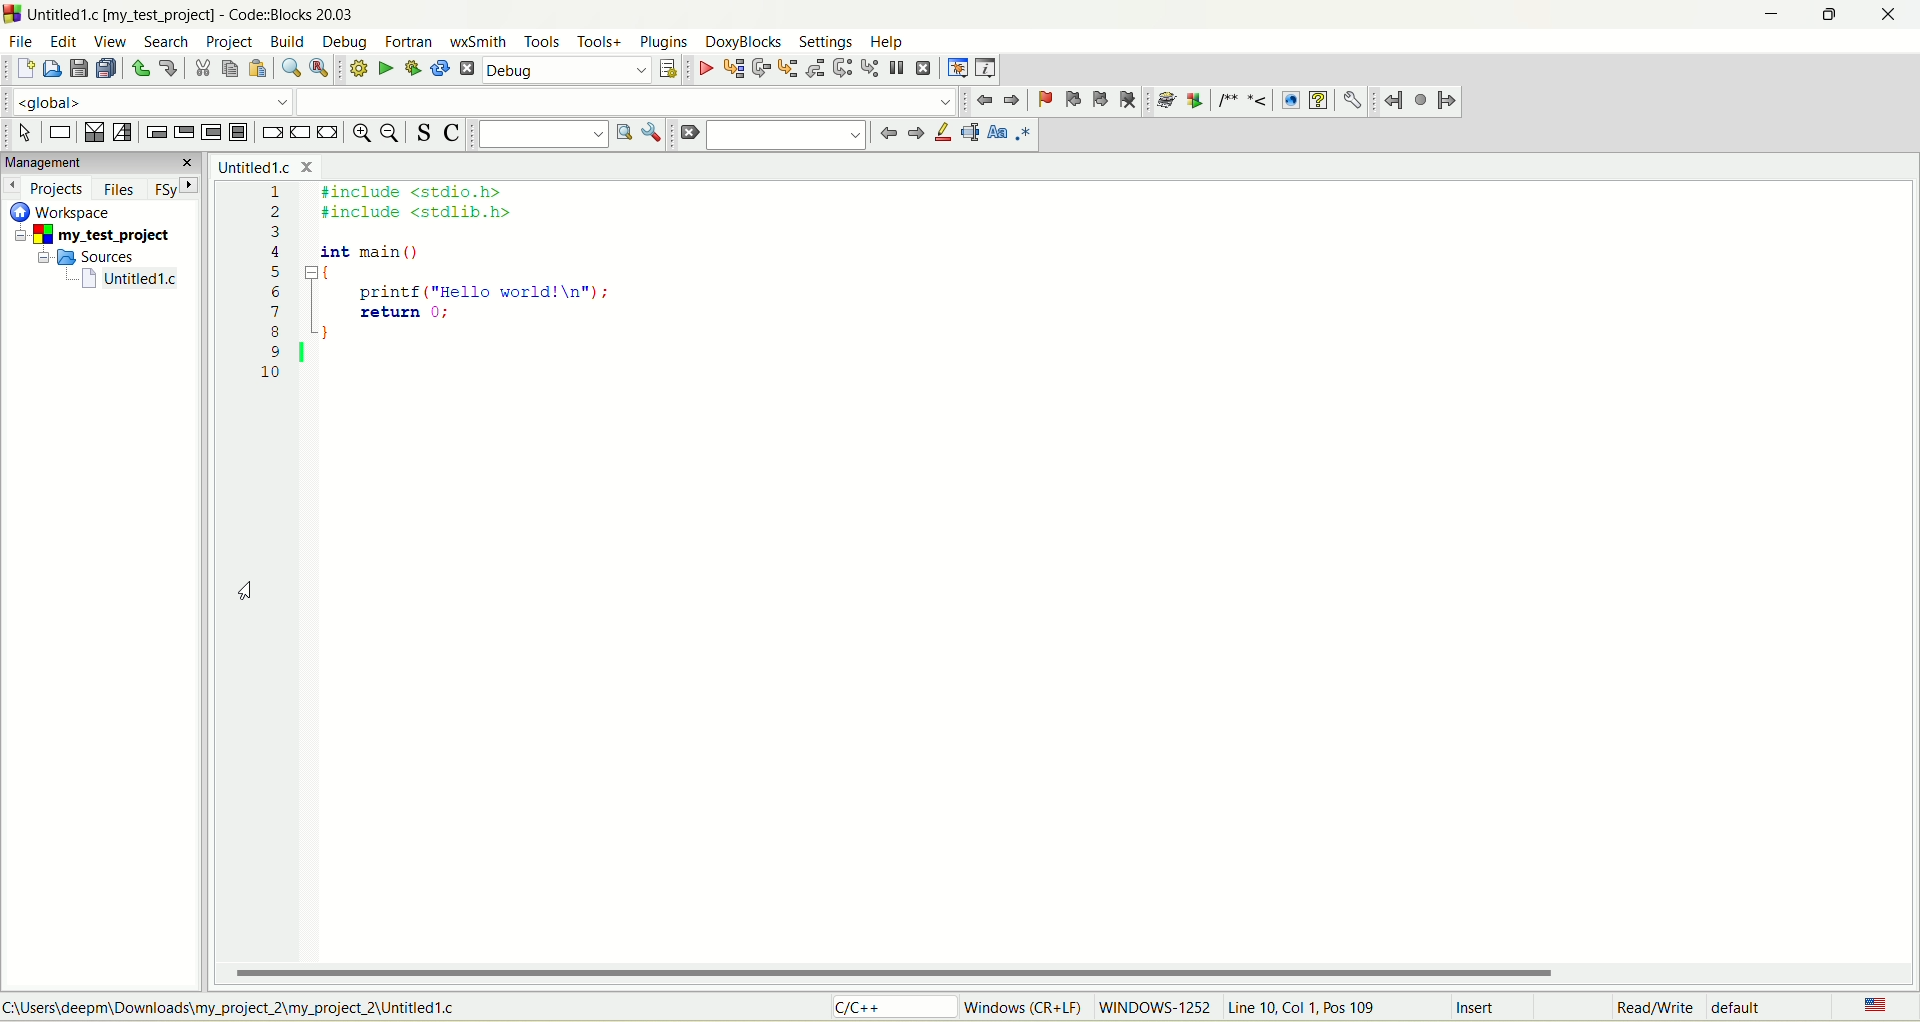  I want to click on preferences, so click(1357, 101).